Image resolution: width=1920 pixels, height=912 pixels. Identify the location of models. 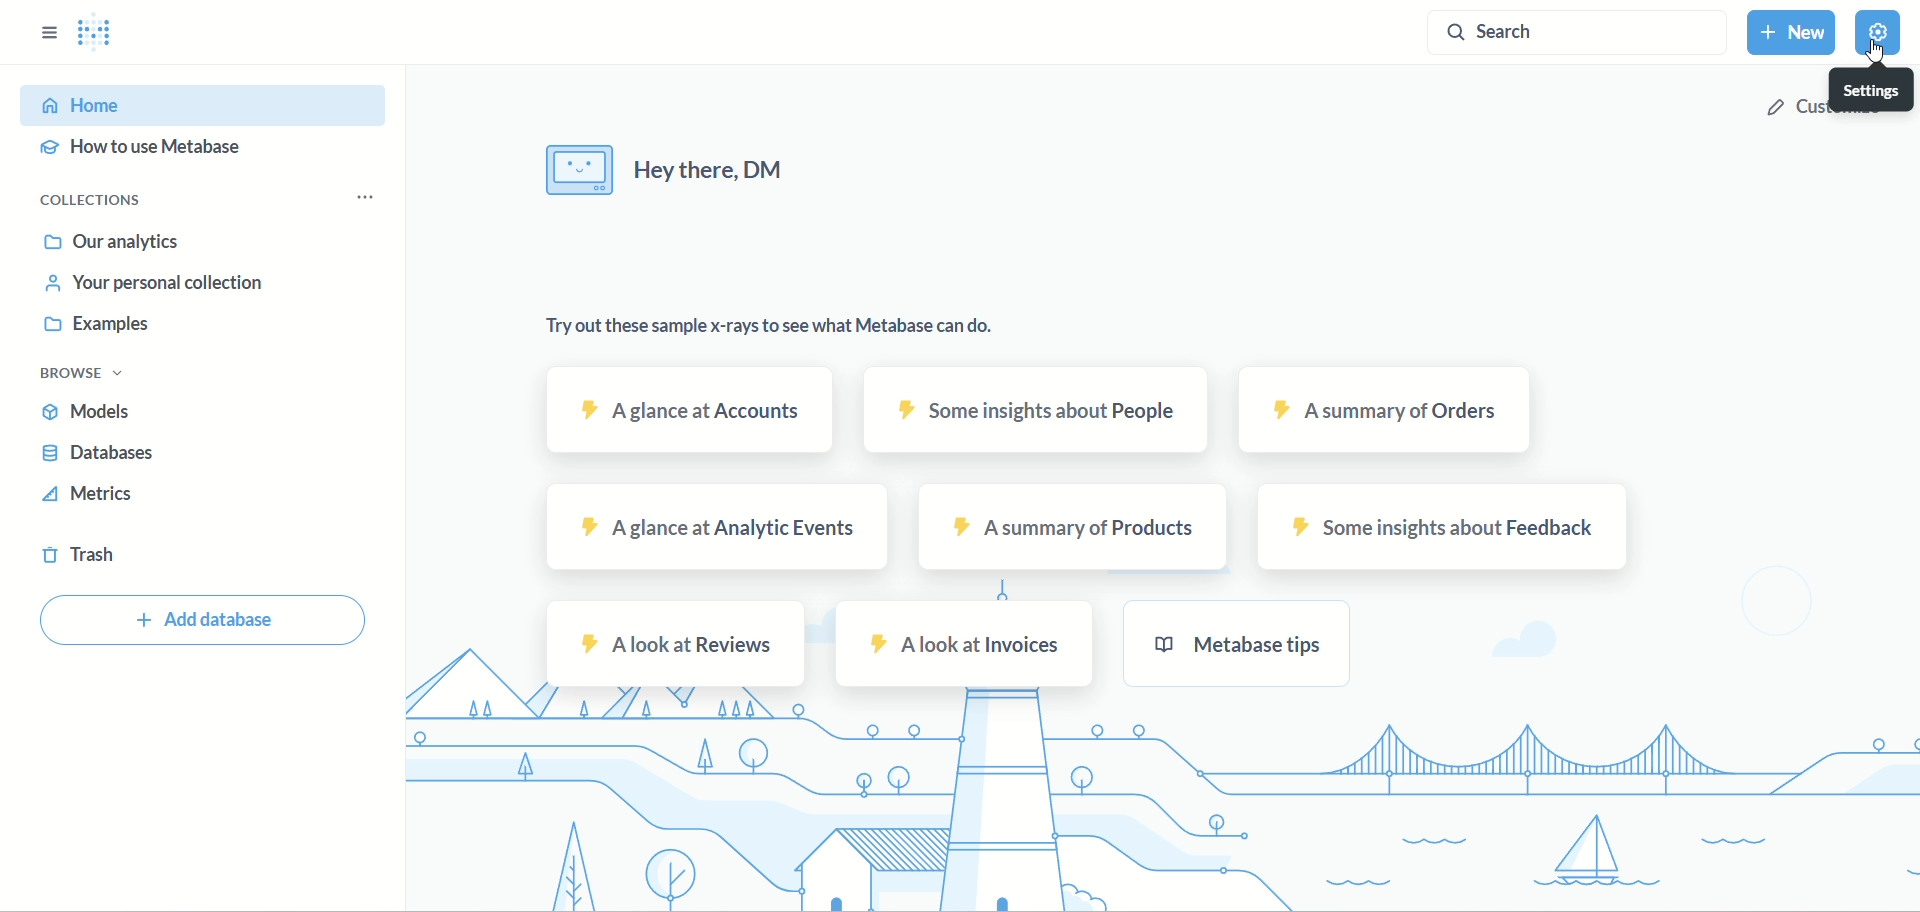
(89, 412).